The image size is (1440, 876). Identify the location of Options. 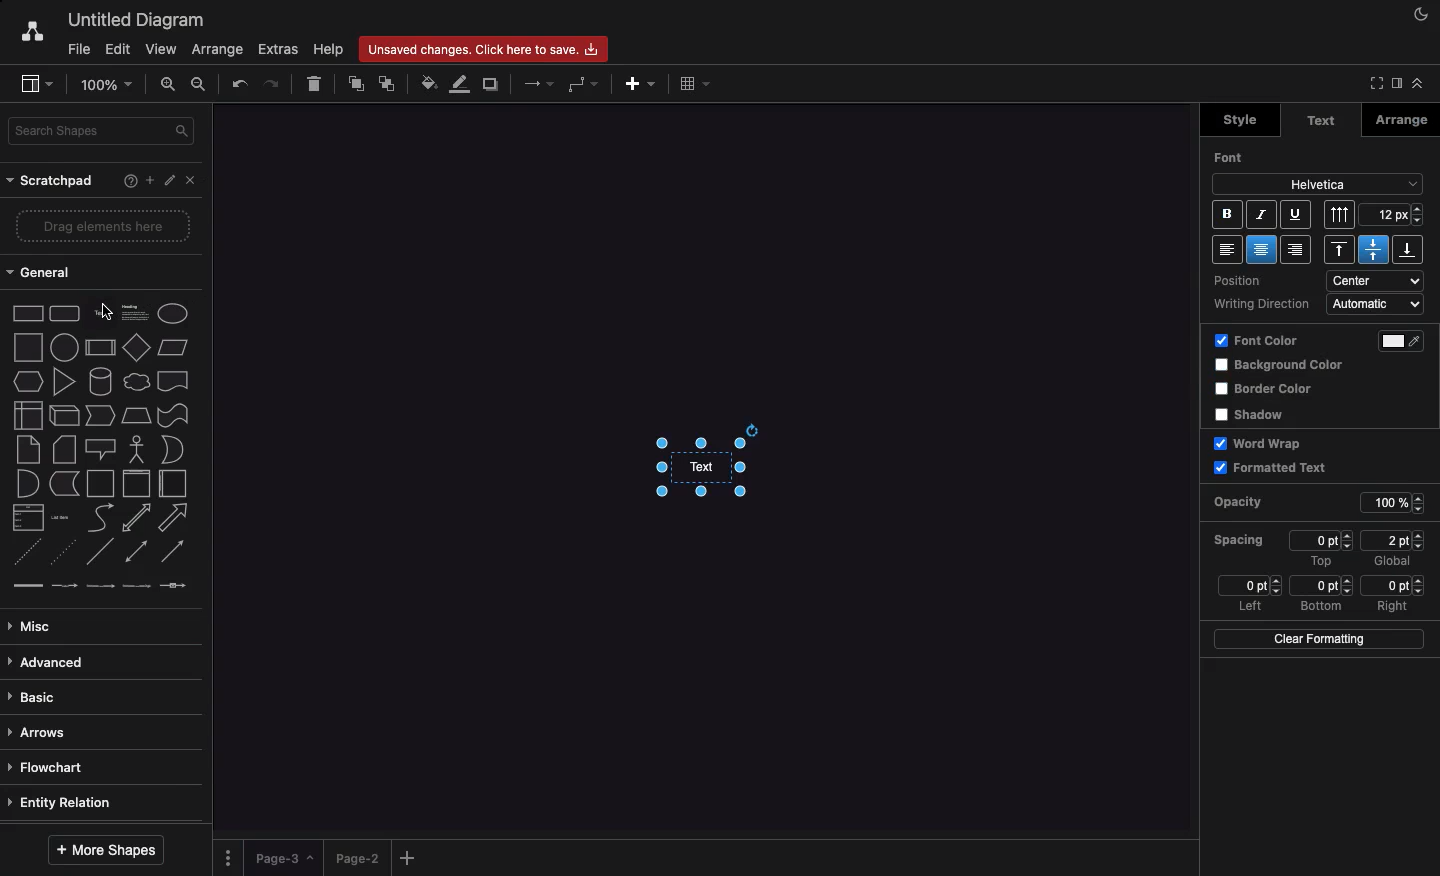
(230, 857).